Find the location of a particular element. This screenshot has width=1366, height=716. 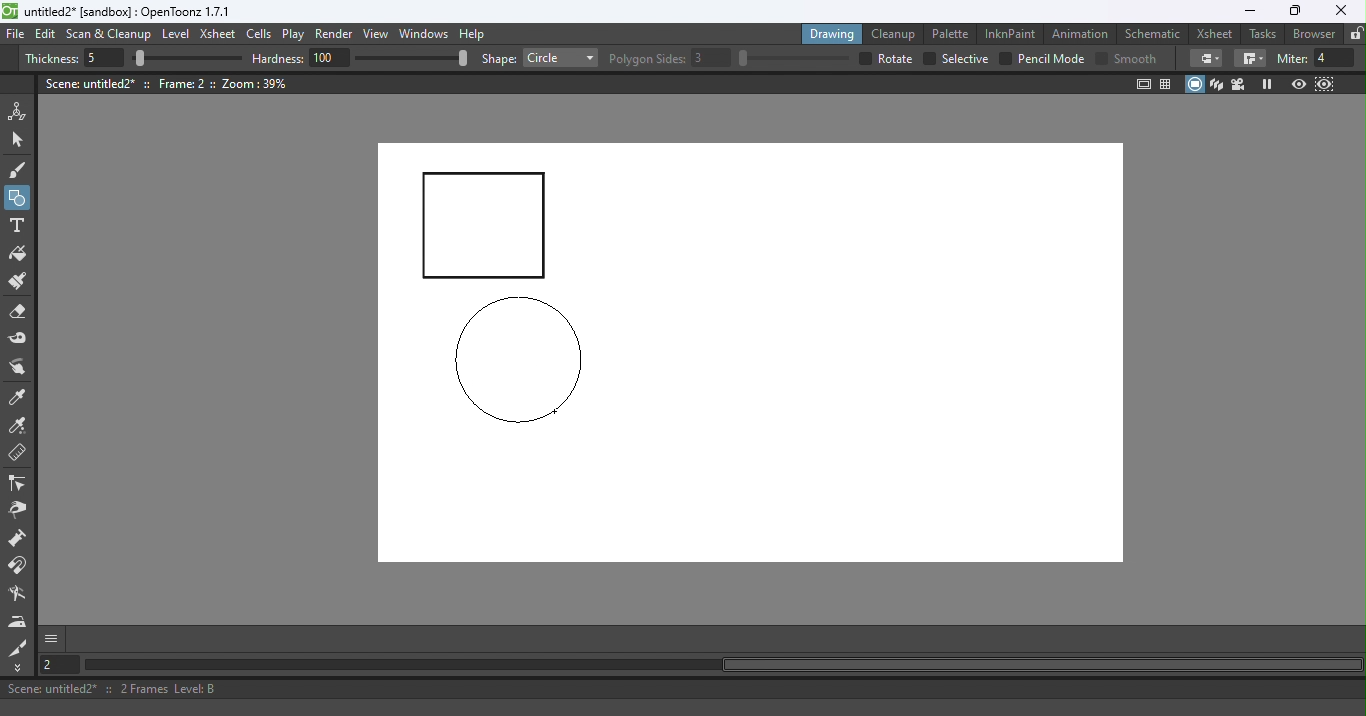

Render is located at coordinates (337, 35).